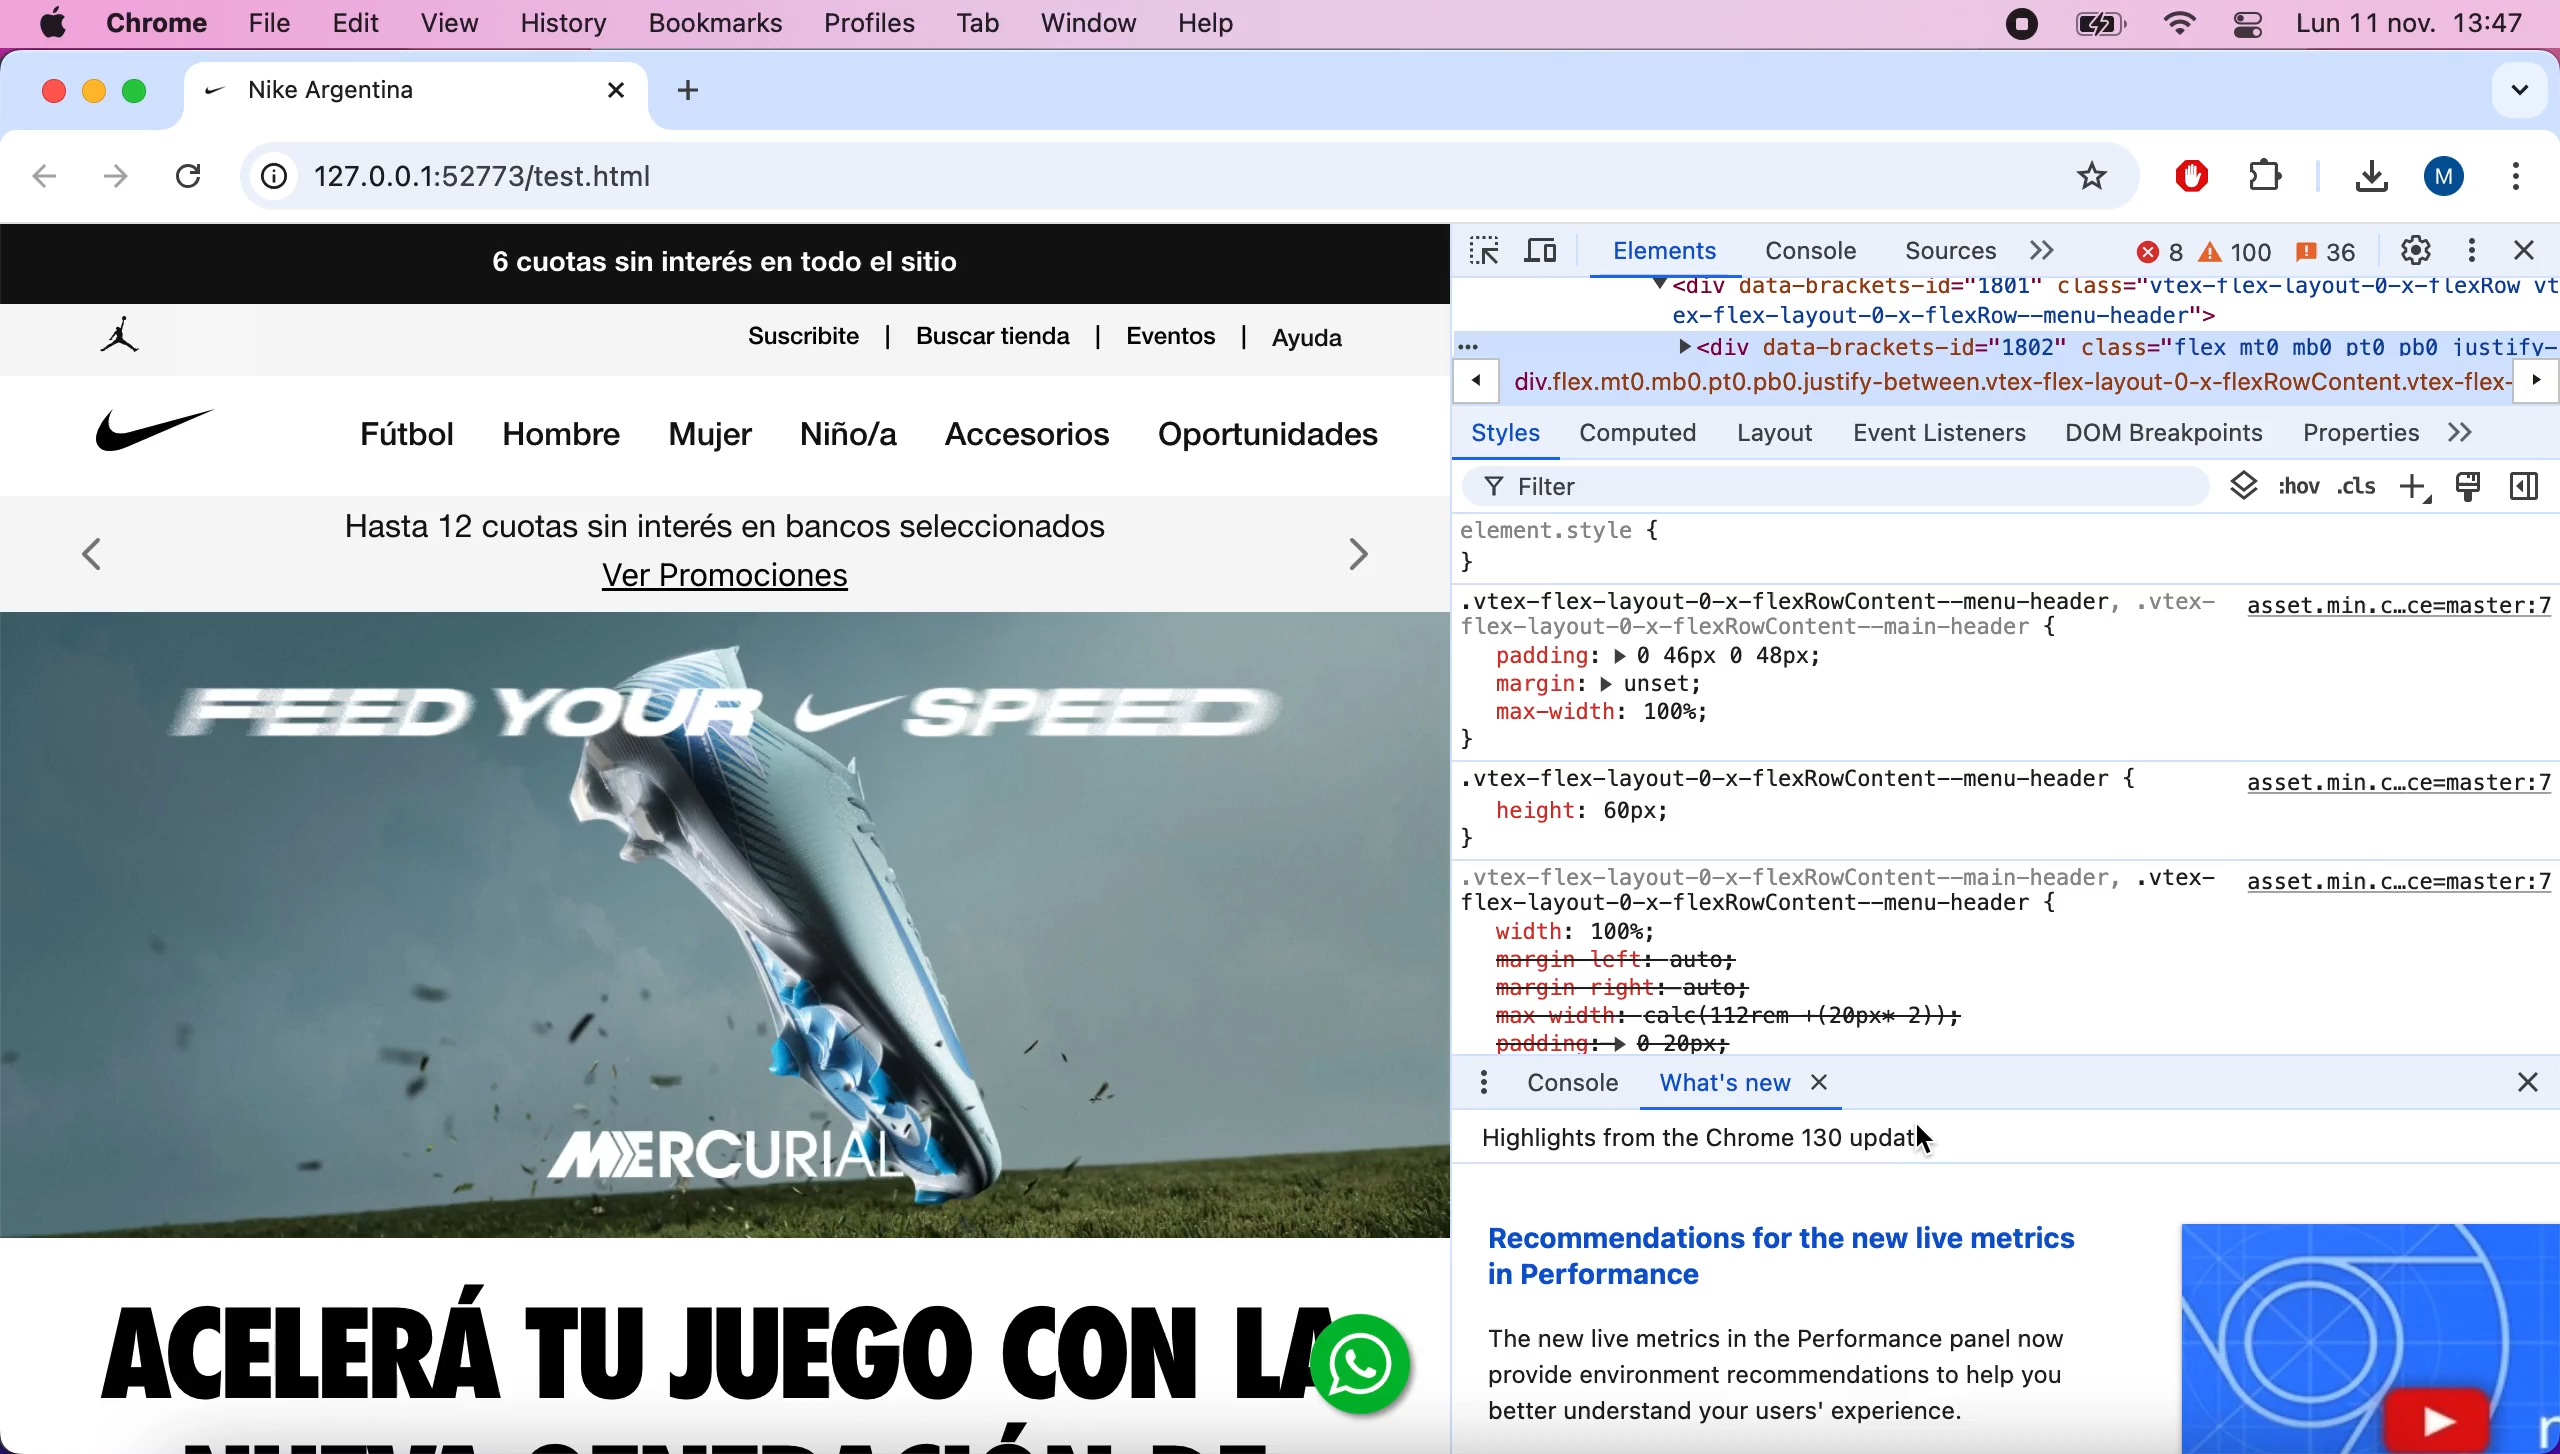  Describe the element at coordinates (141, 85) in the screenshot. I see `mazimize` at that location.